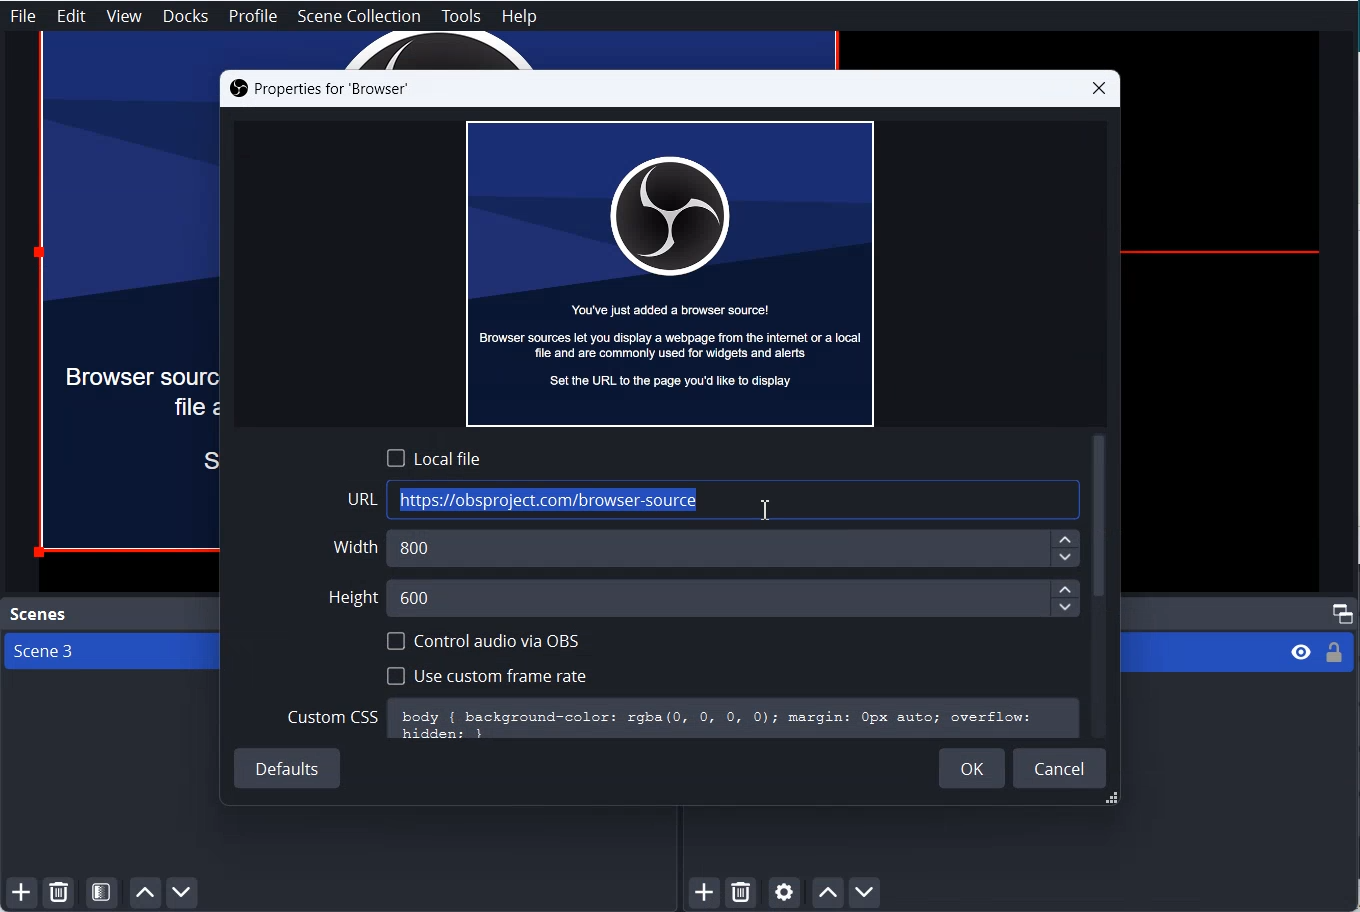 The image size is (1360, 912). I want to click on Move Source up, so click(827, 892).